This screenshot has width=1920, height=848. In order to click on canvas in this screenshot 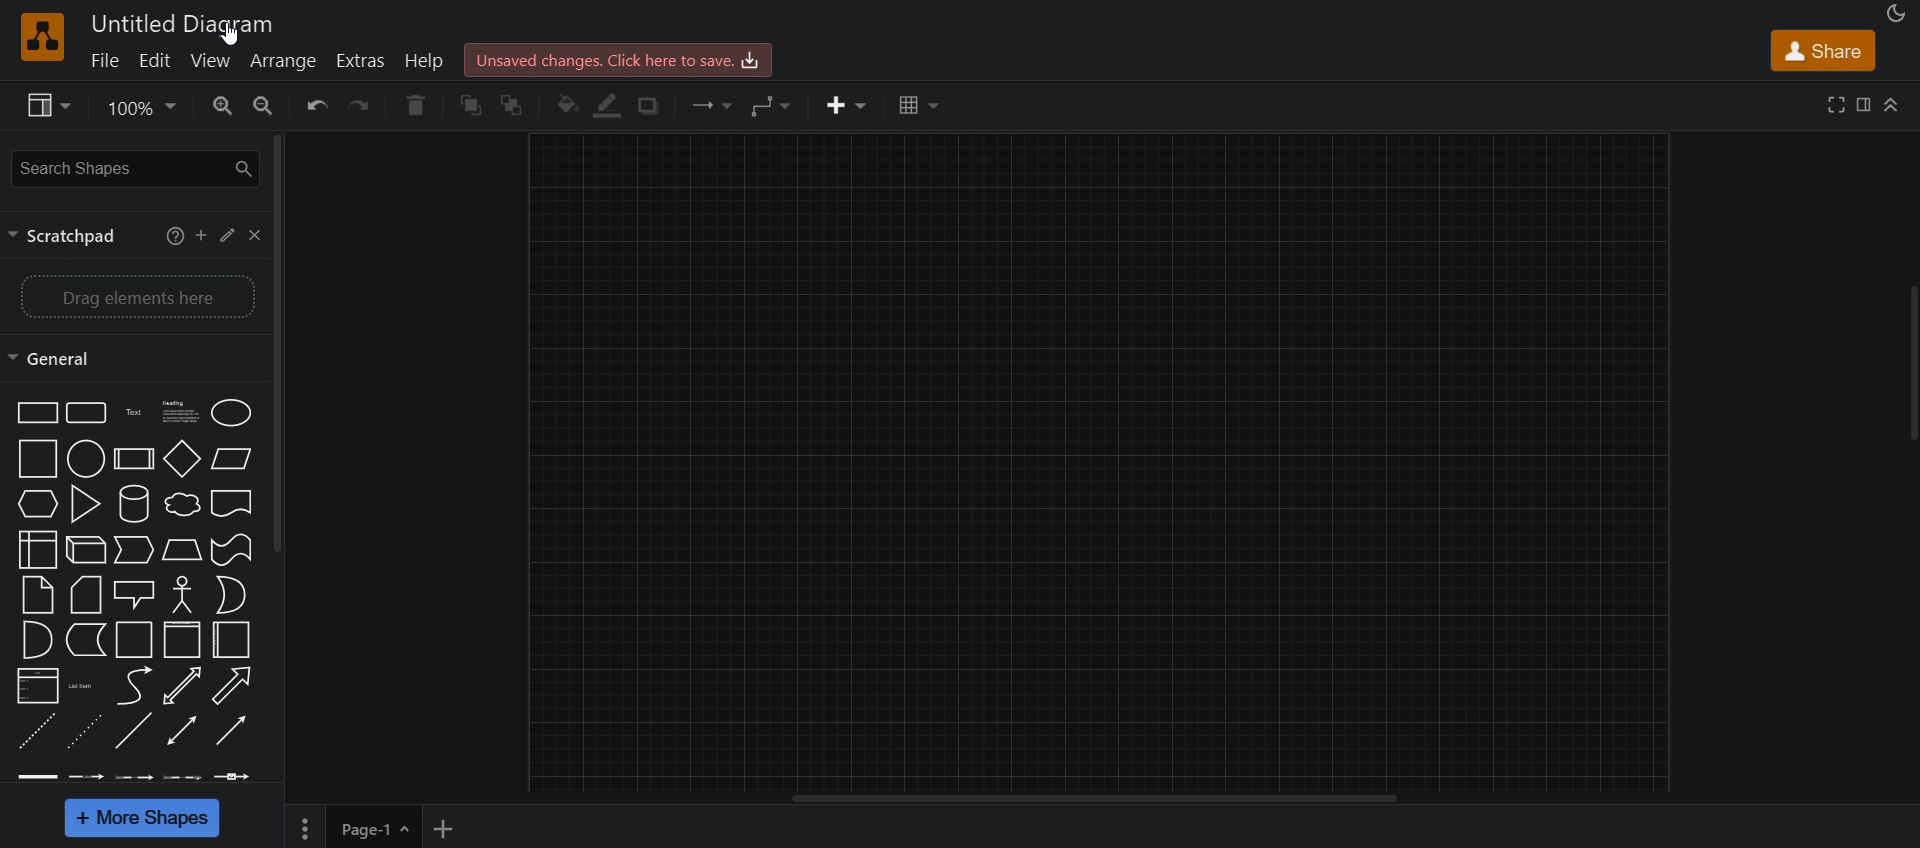, I will do `click(1098, 460)`.